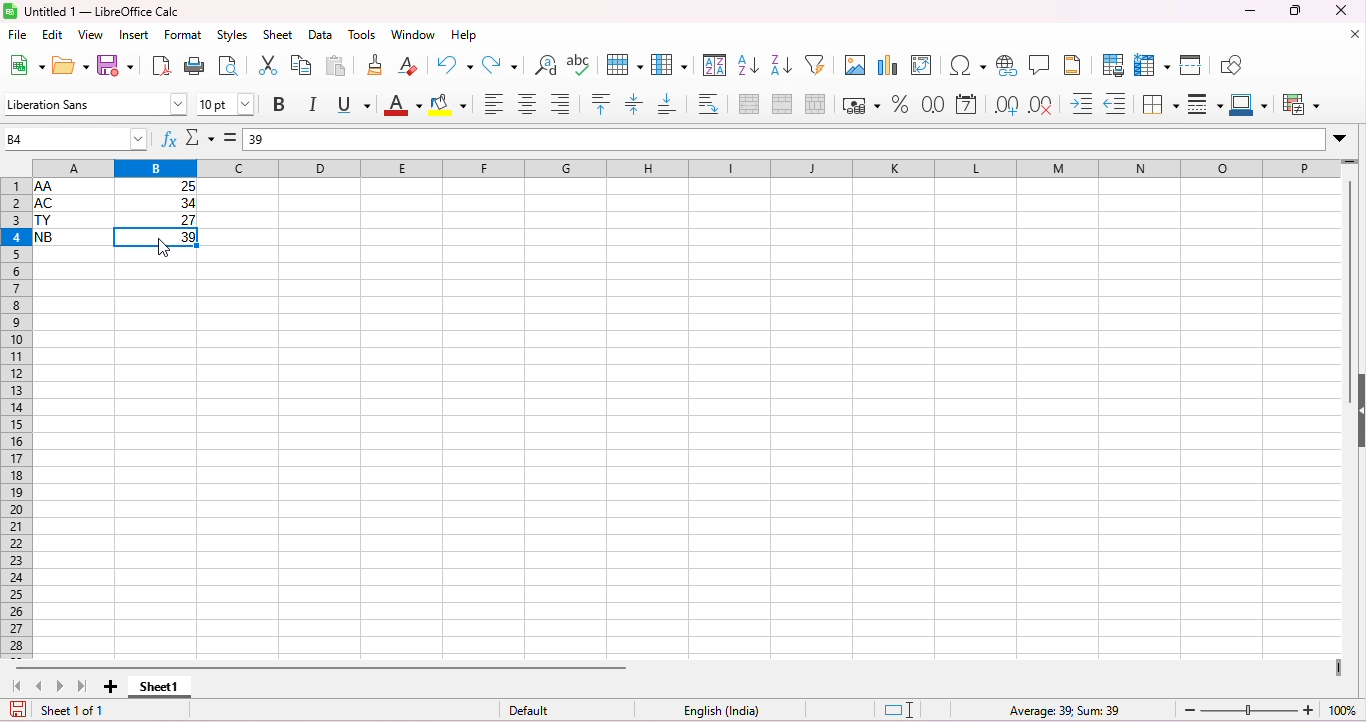 The image size is (1366, 722). What do you see at coordinates (74, 711) in the screenshot?
I see `sheet 1 of 1` at bounding box center [74, 711].